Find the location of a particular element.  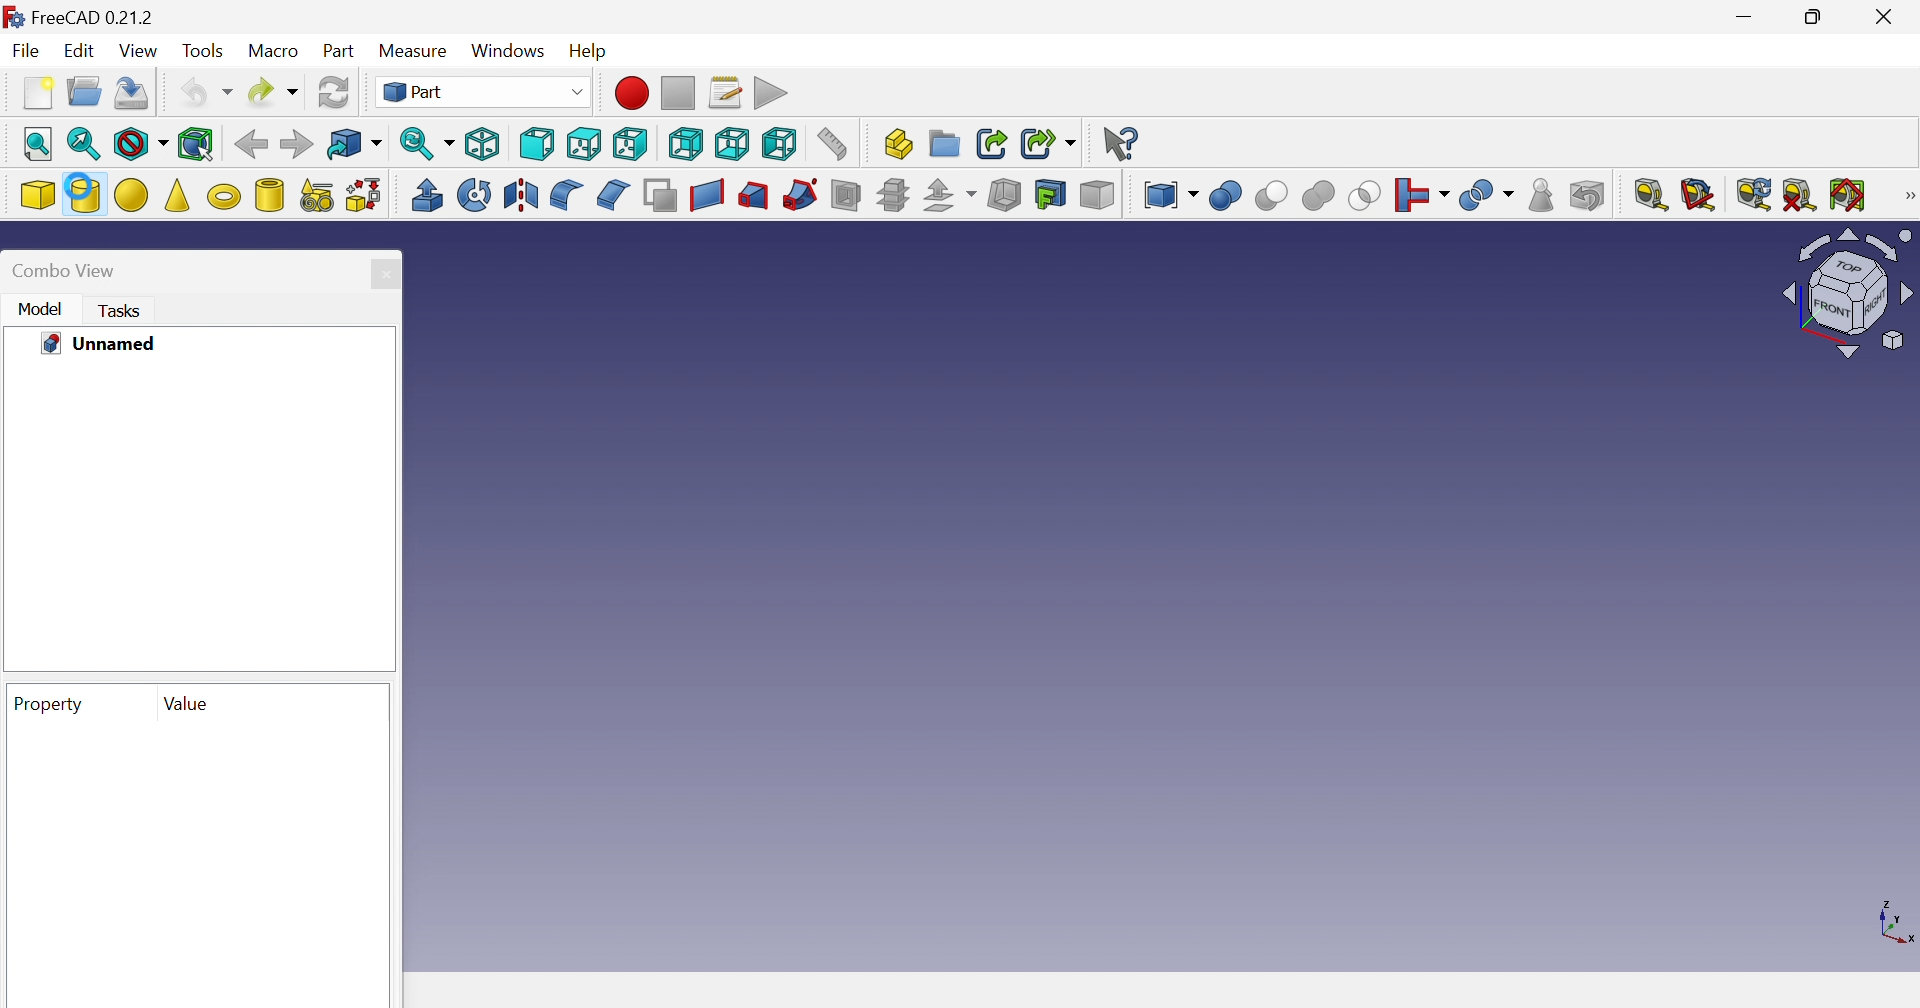

Refresh  is located at coordinates (1755, 194).